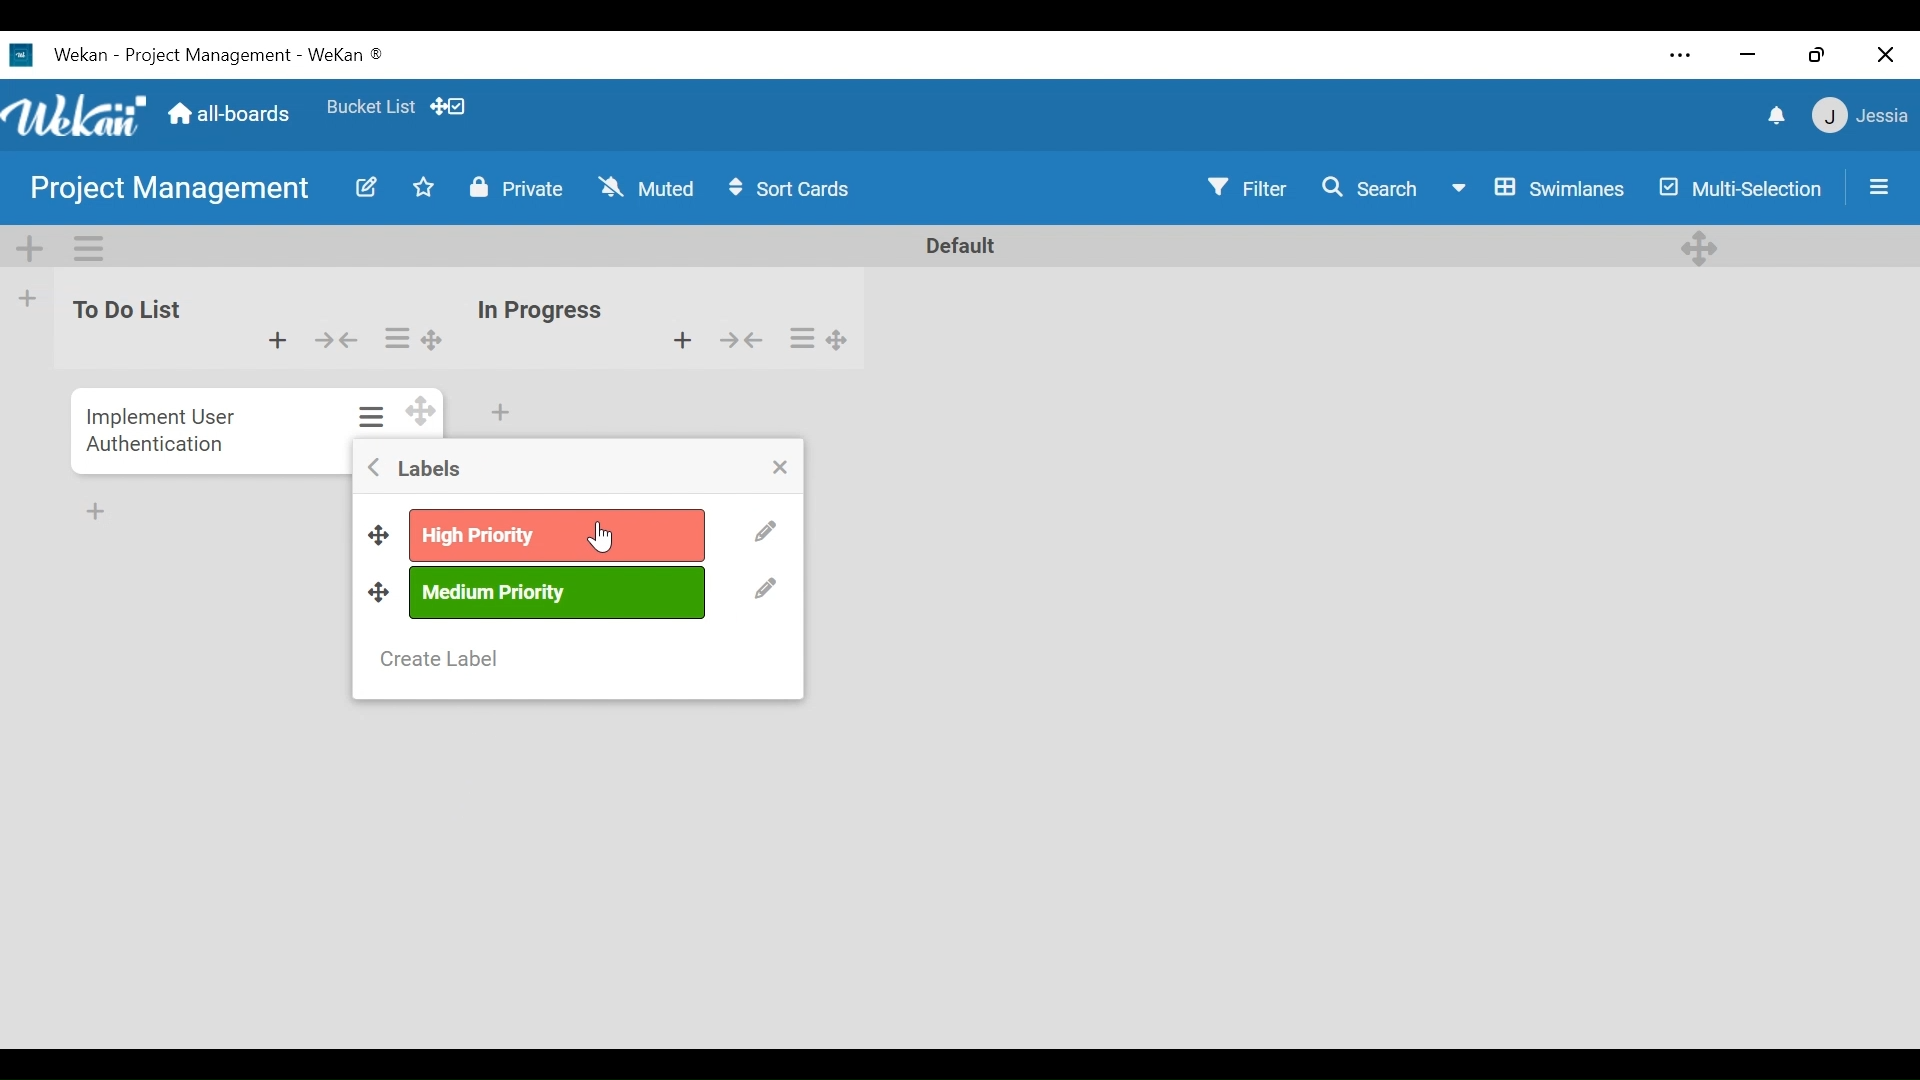  I want to click on Create Label, so click(438, 660).